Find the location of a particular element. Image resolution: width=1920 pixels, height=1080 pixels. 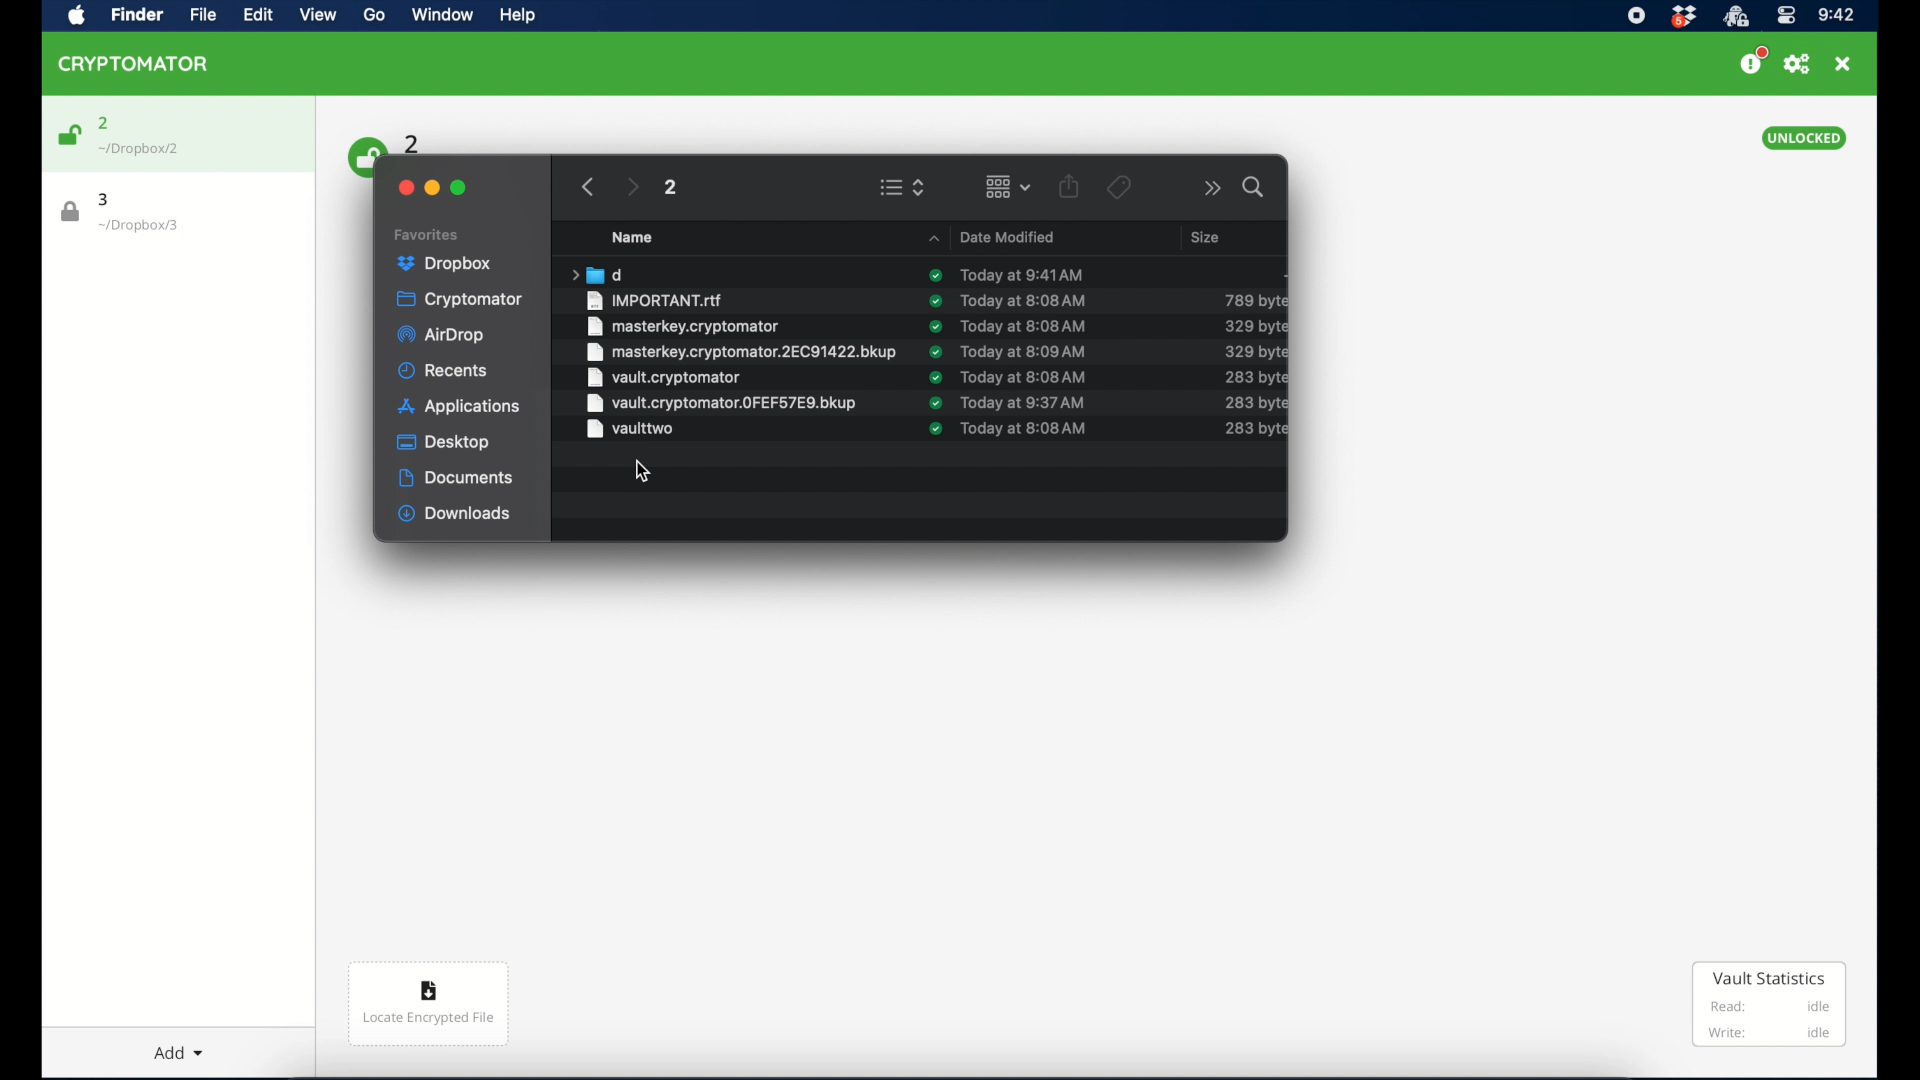

cryptomator is located at coordinates (459, 300).